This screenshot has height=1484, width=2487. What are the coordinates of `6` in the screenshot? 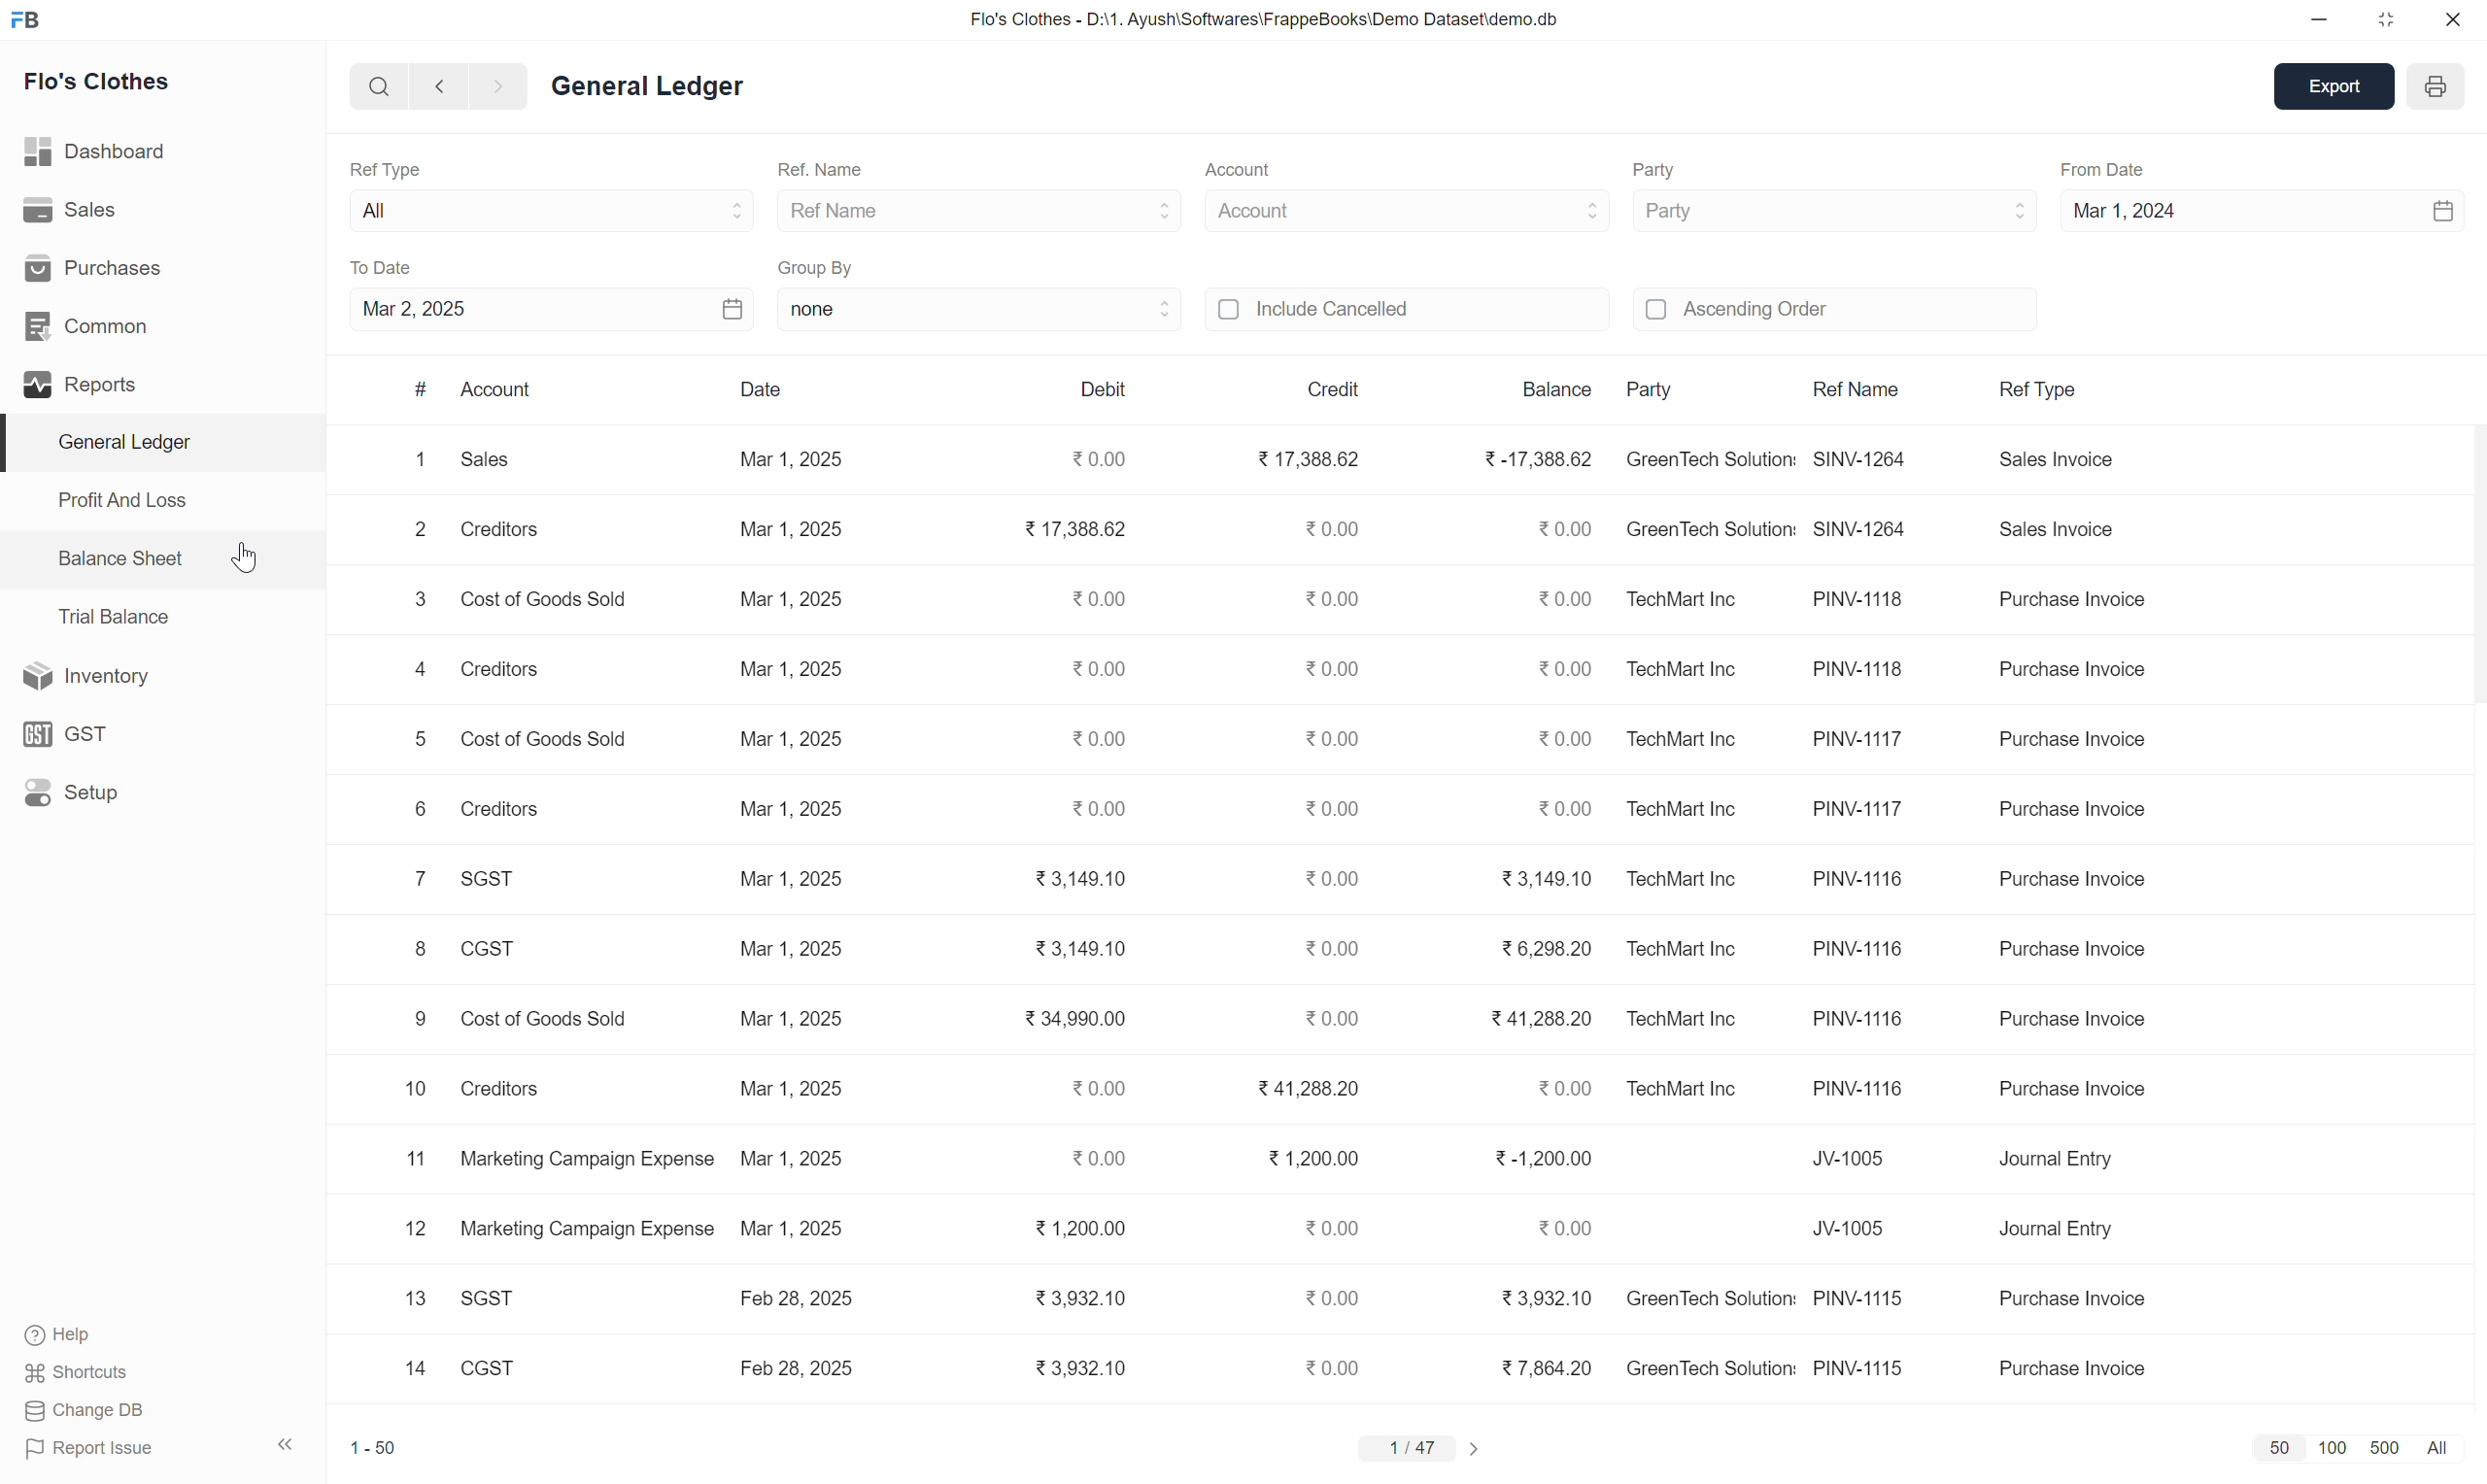 It's located at (414, 810).